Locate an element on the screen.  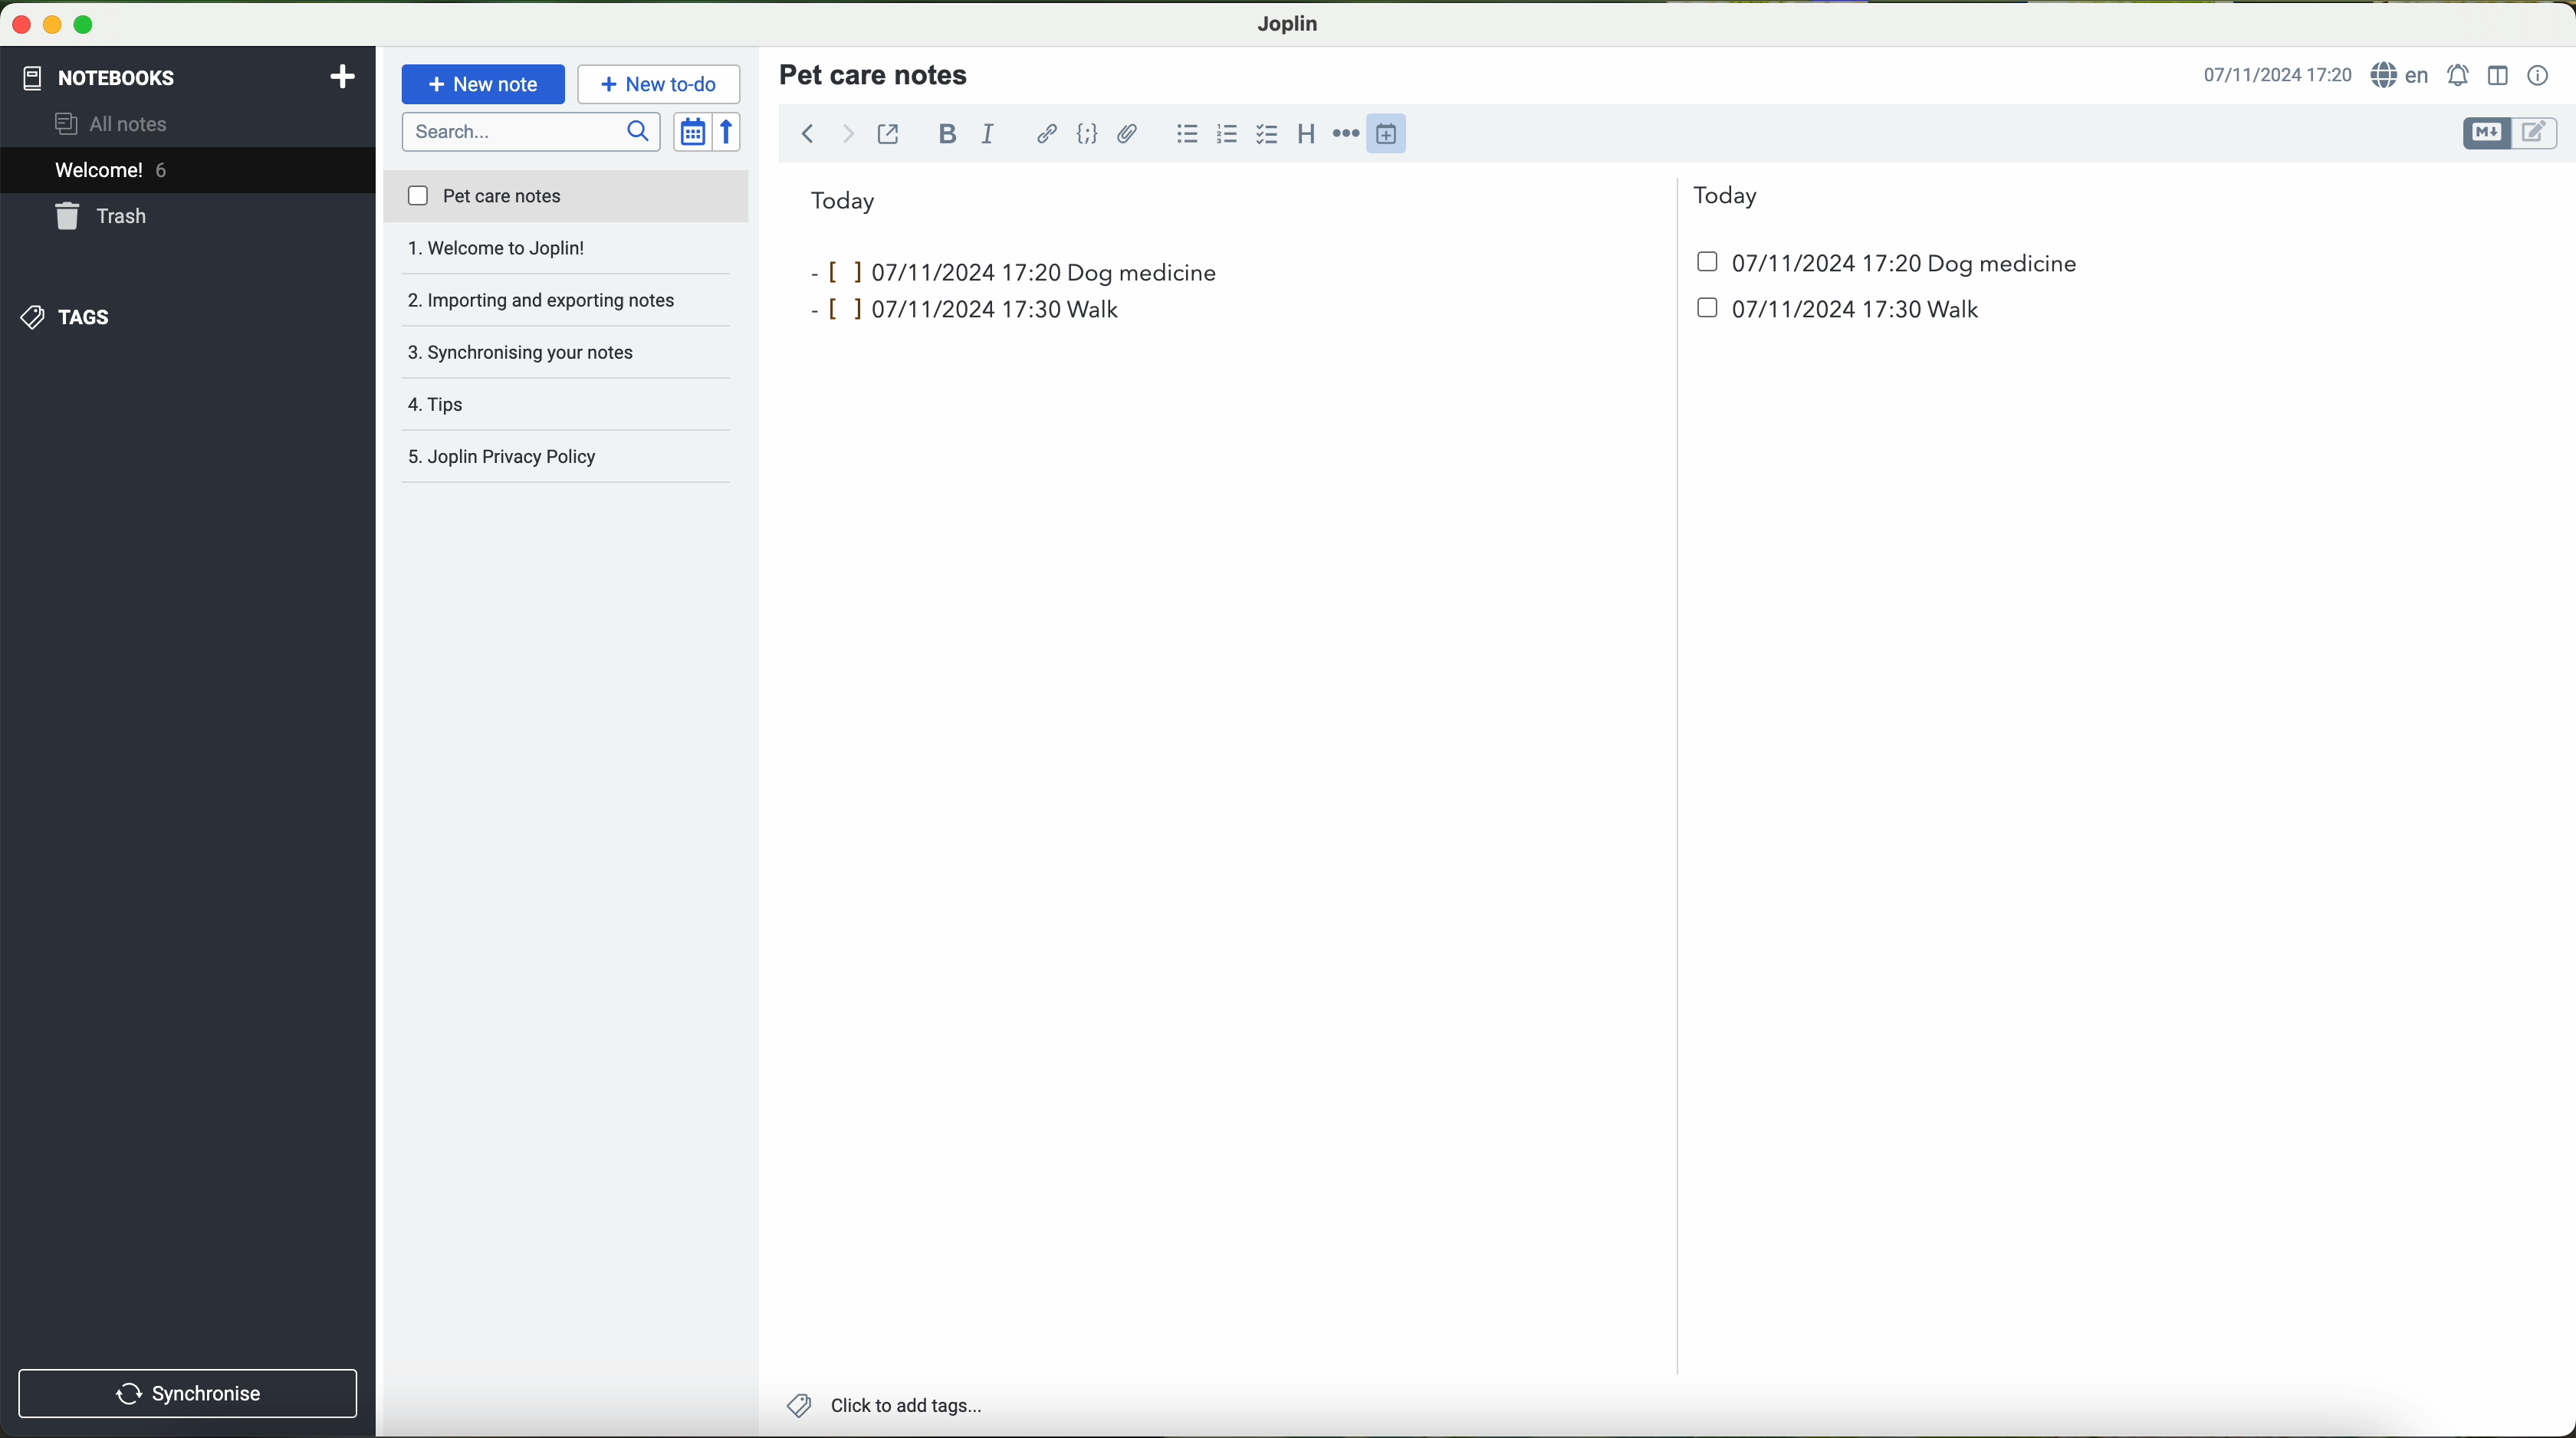
screen buttons is located at coordinates (50, 26).